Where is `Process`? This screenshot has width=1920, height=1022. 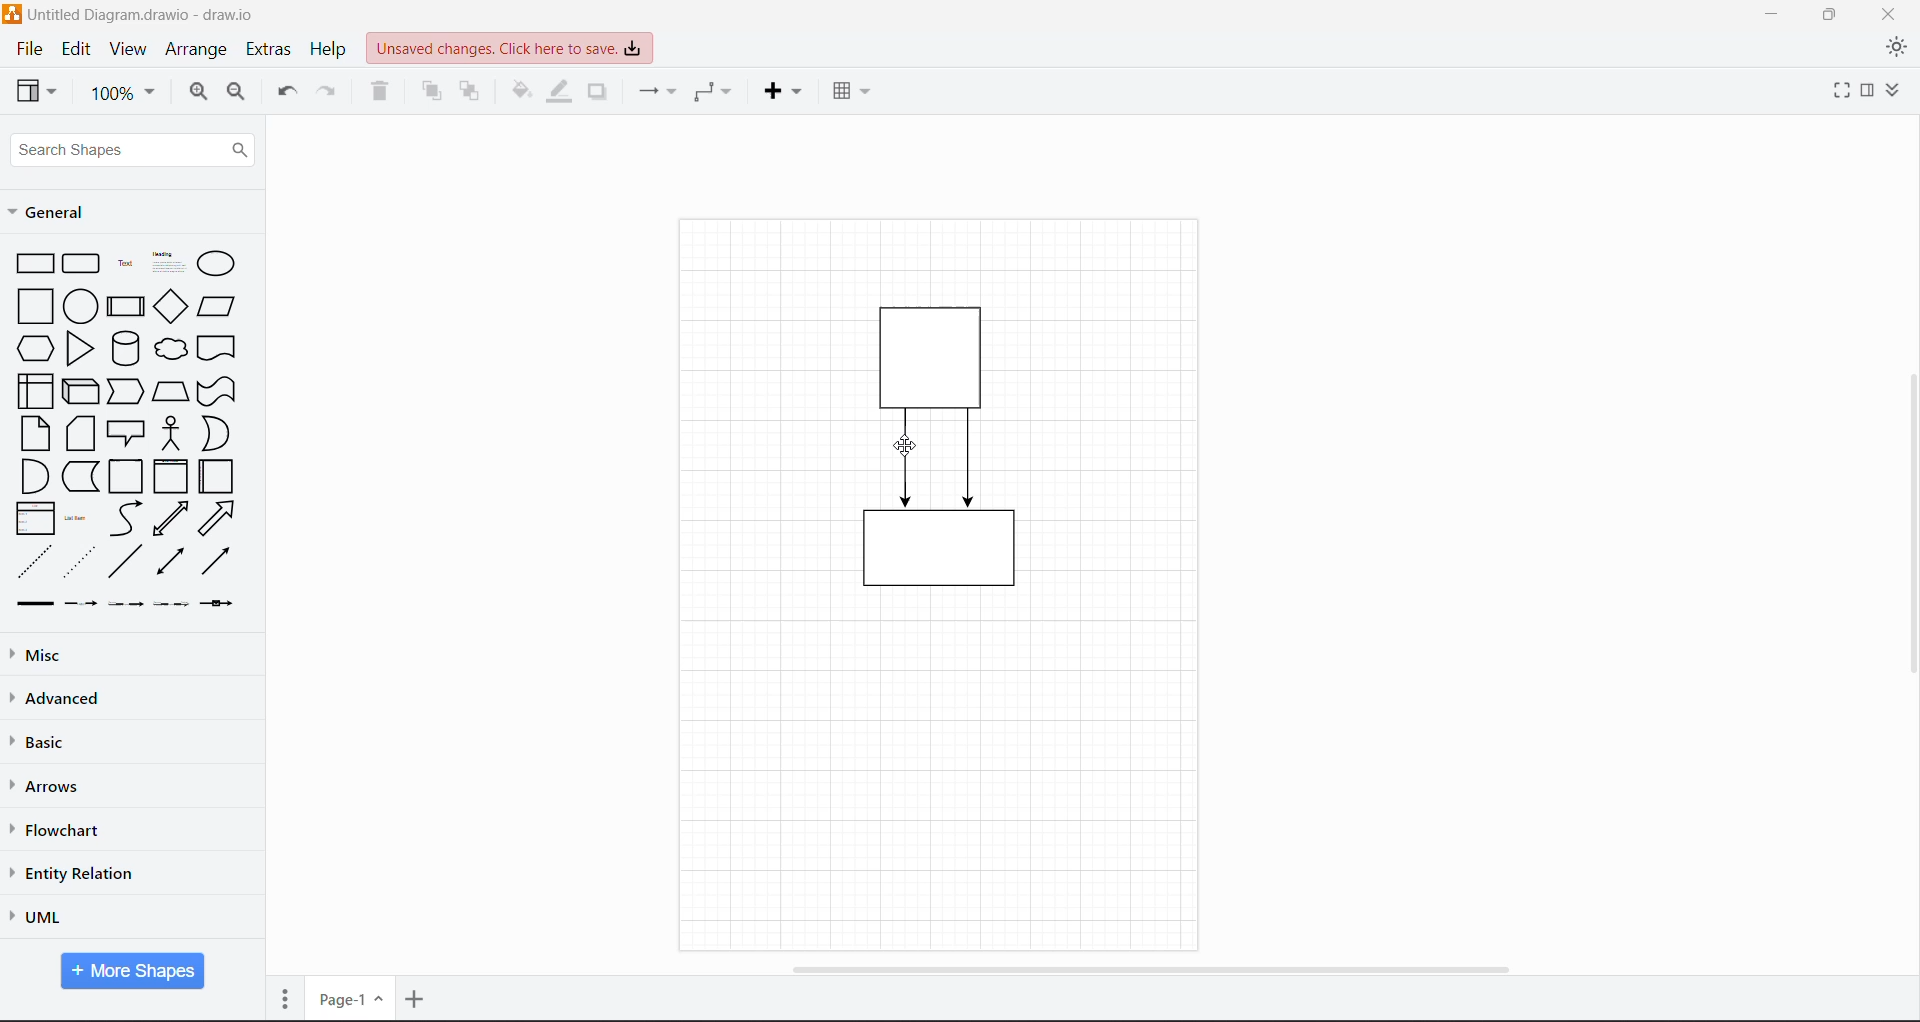
Process is located at coordinates (125, 304).